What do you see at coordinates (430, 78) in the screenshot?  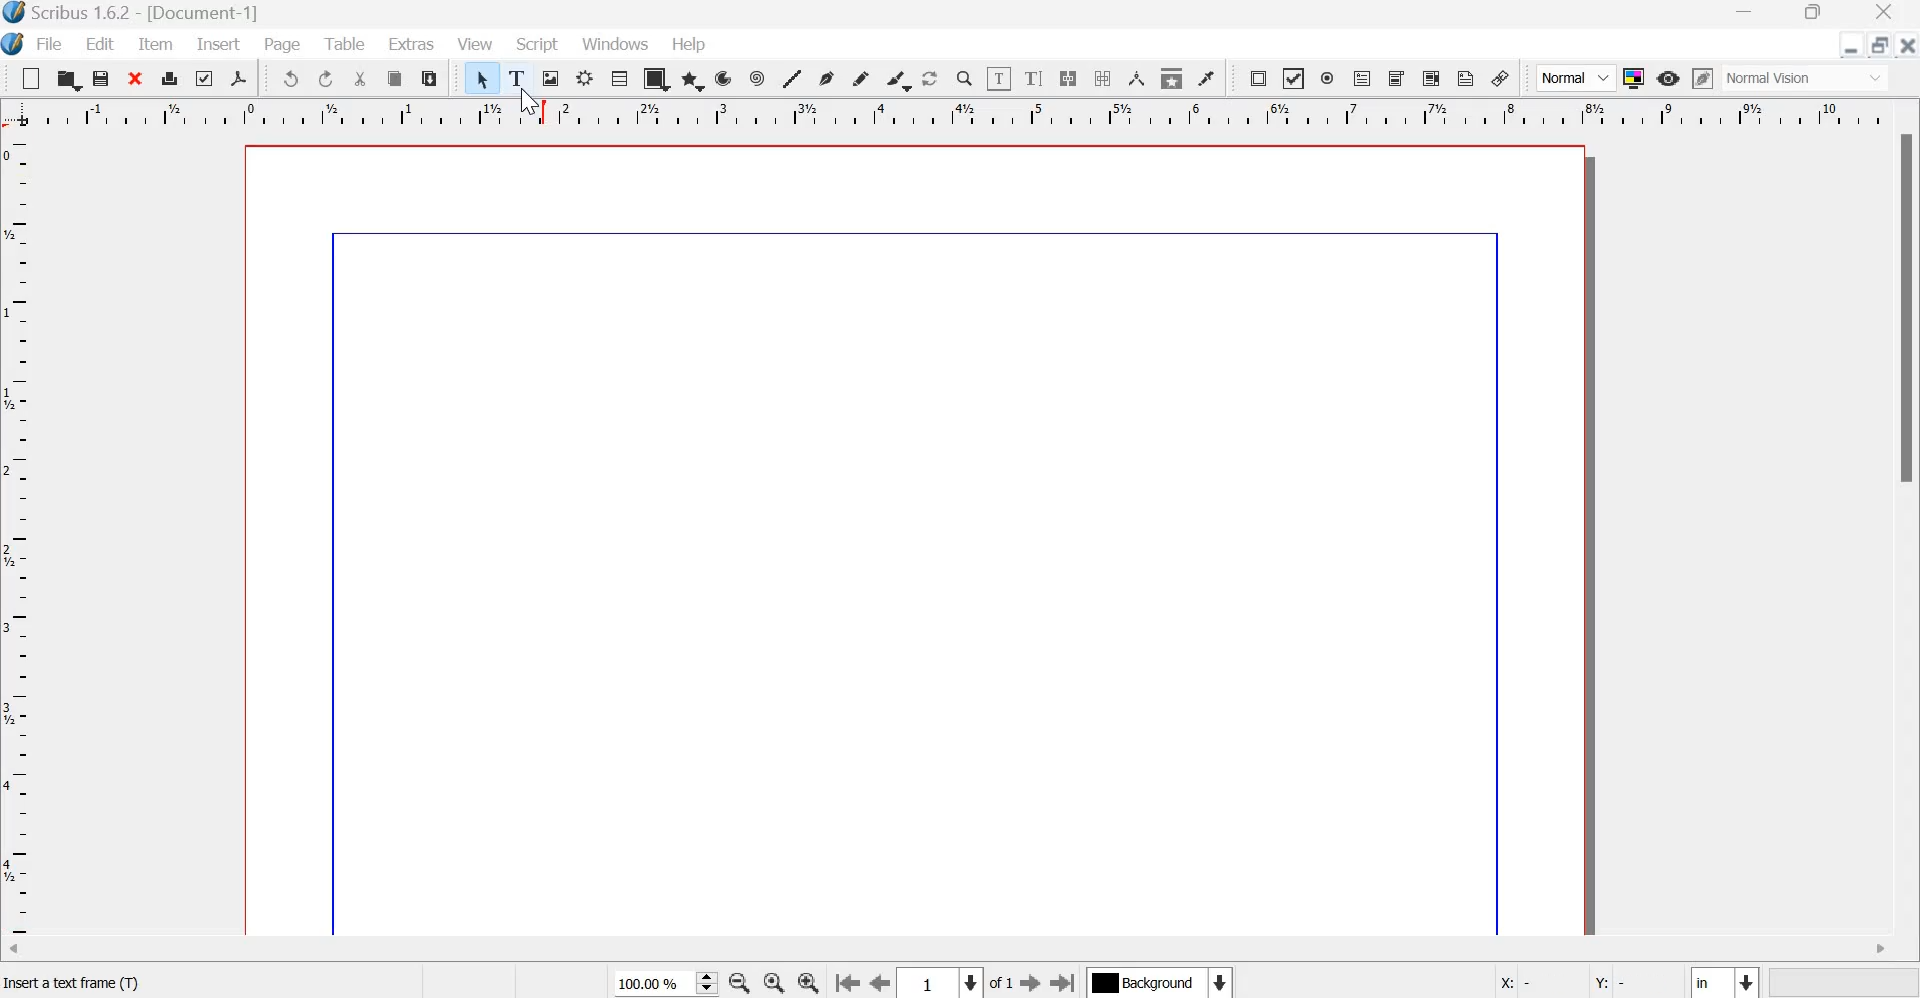 I see `paste` at bounding box center [430, 78].